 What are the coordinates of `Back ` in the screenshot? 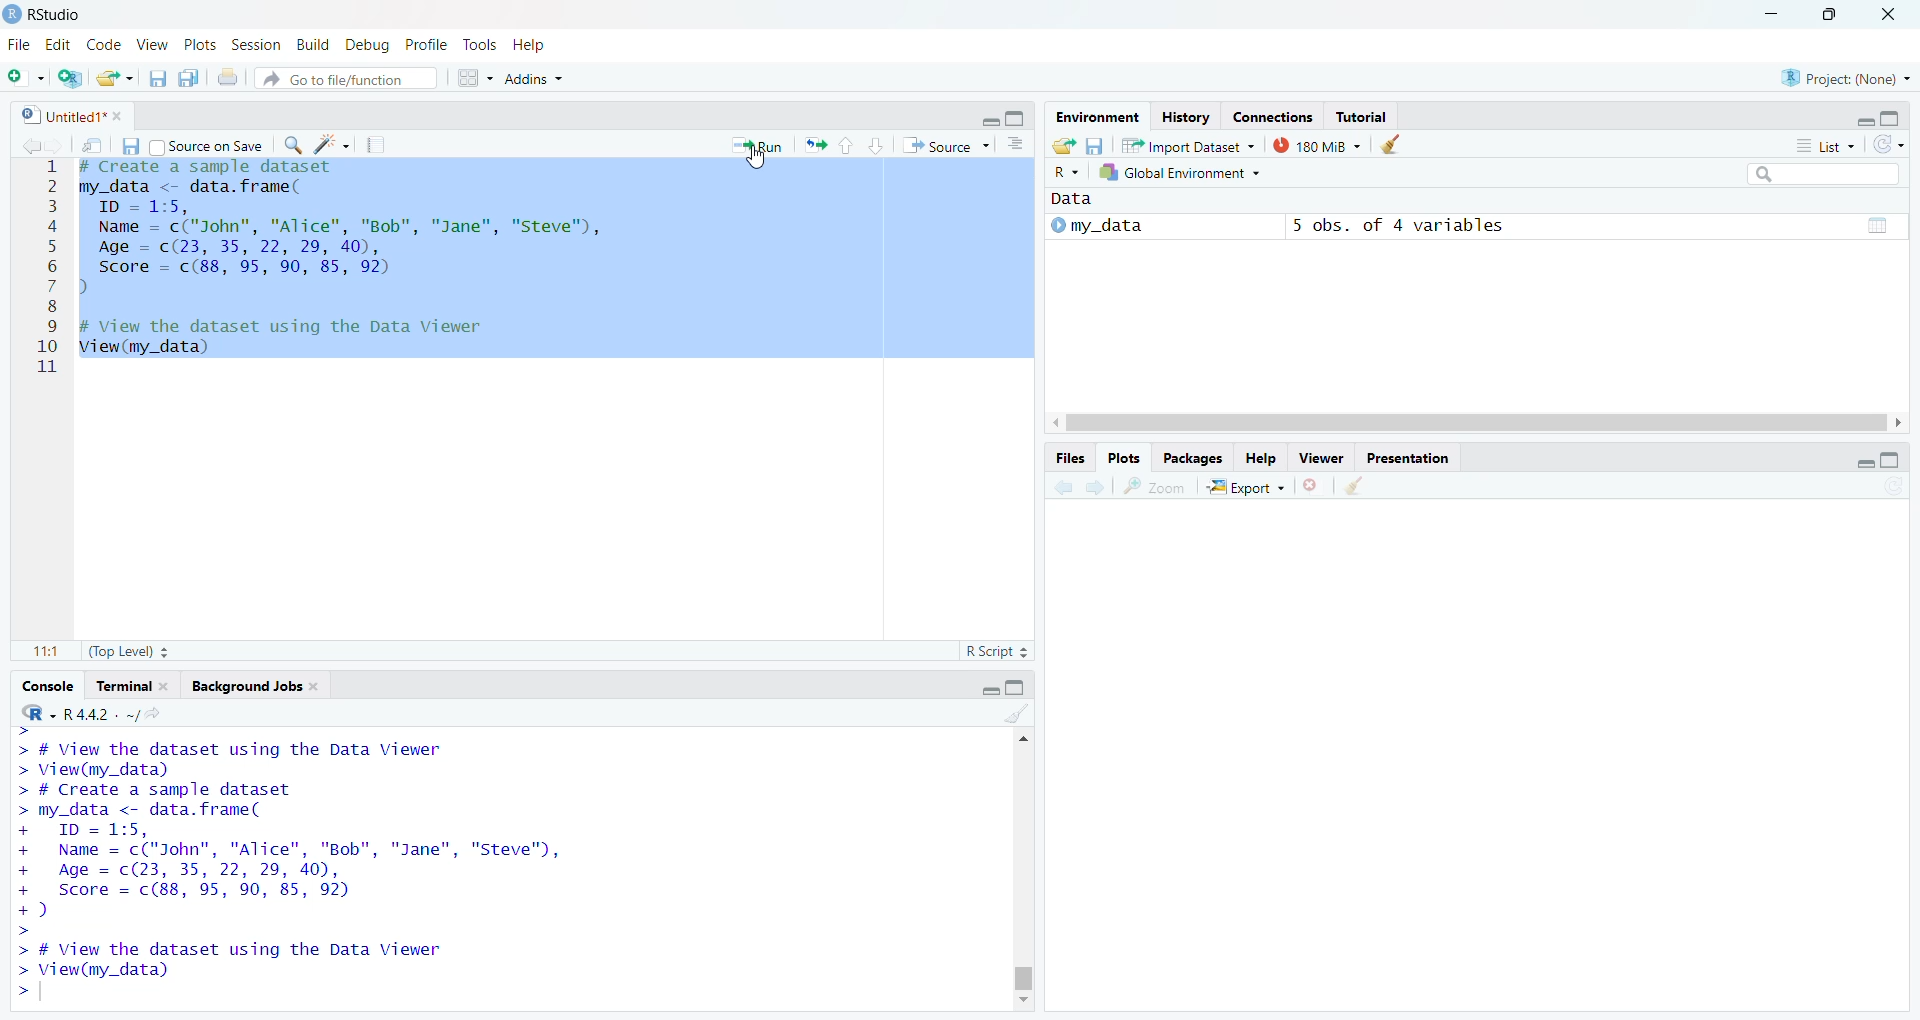 It's located at (1060, 487).